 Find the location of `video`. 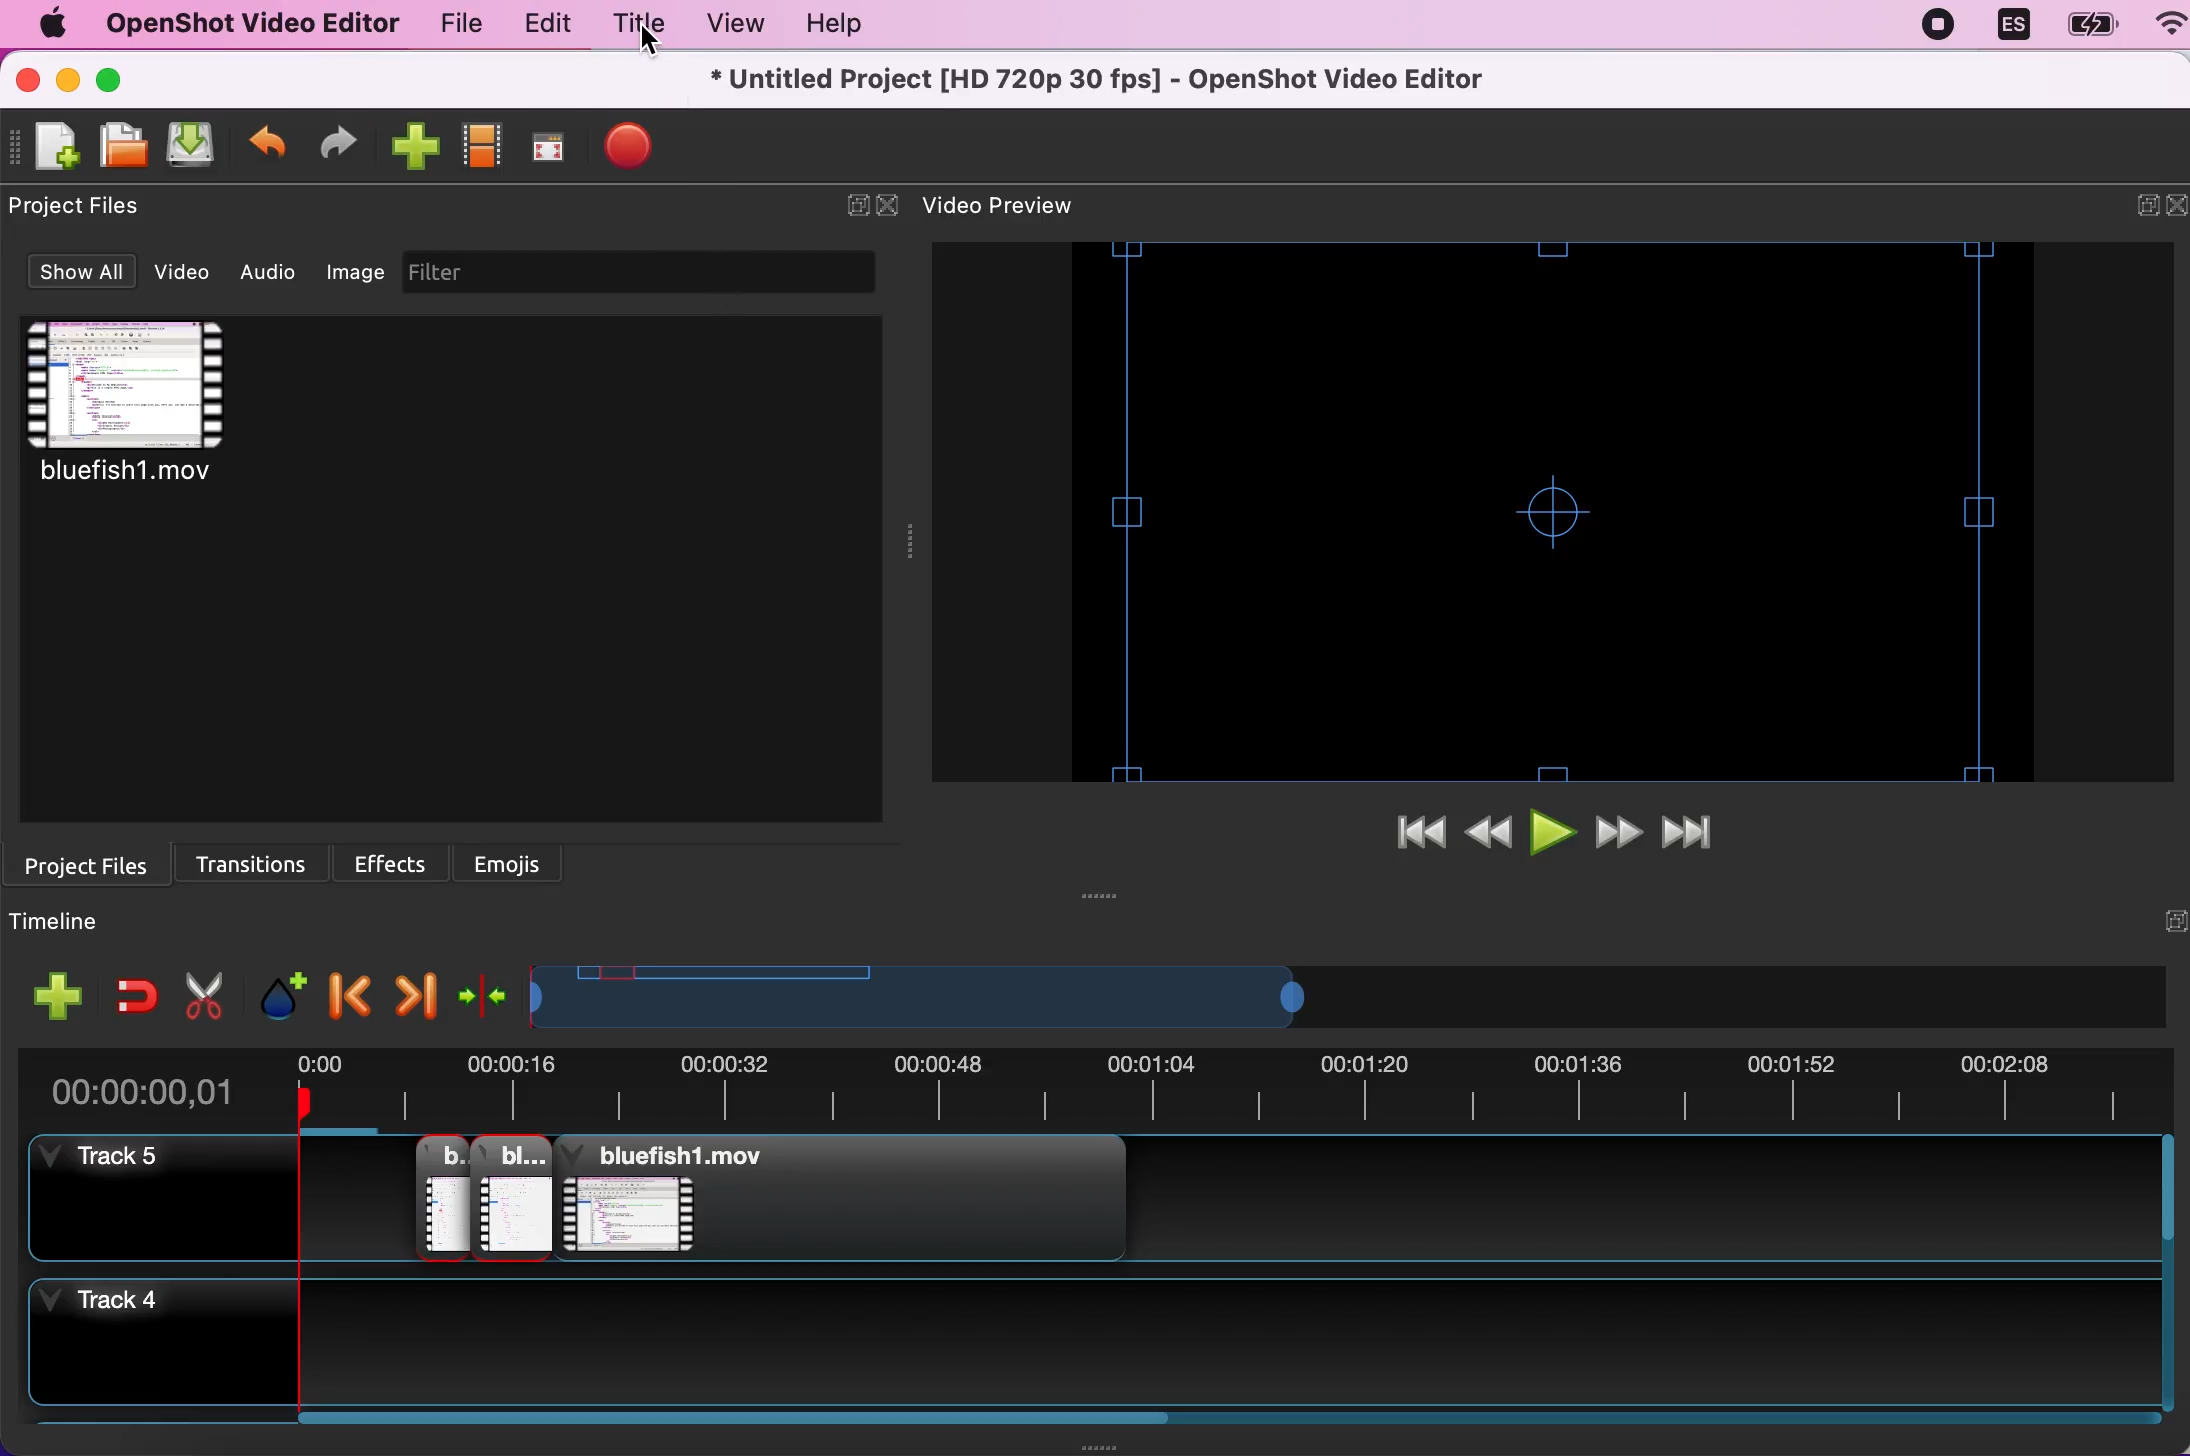

video is located at coordinates (163, 418).